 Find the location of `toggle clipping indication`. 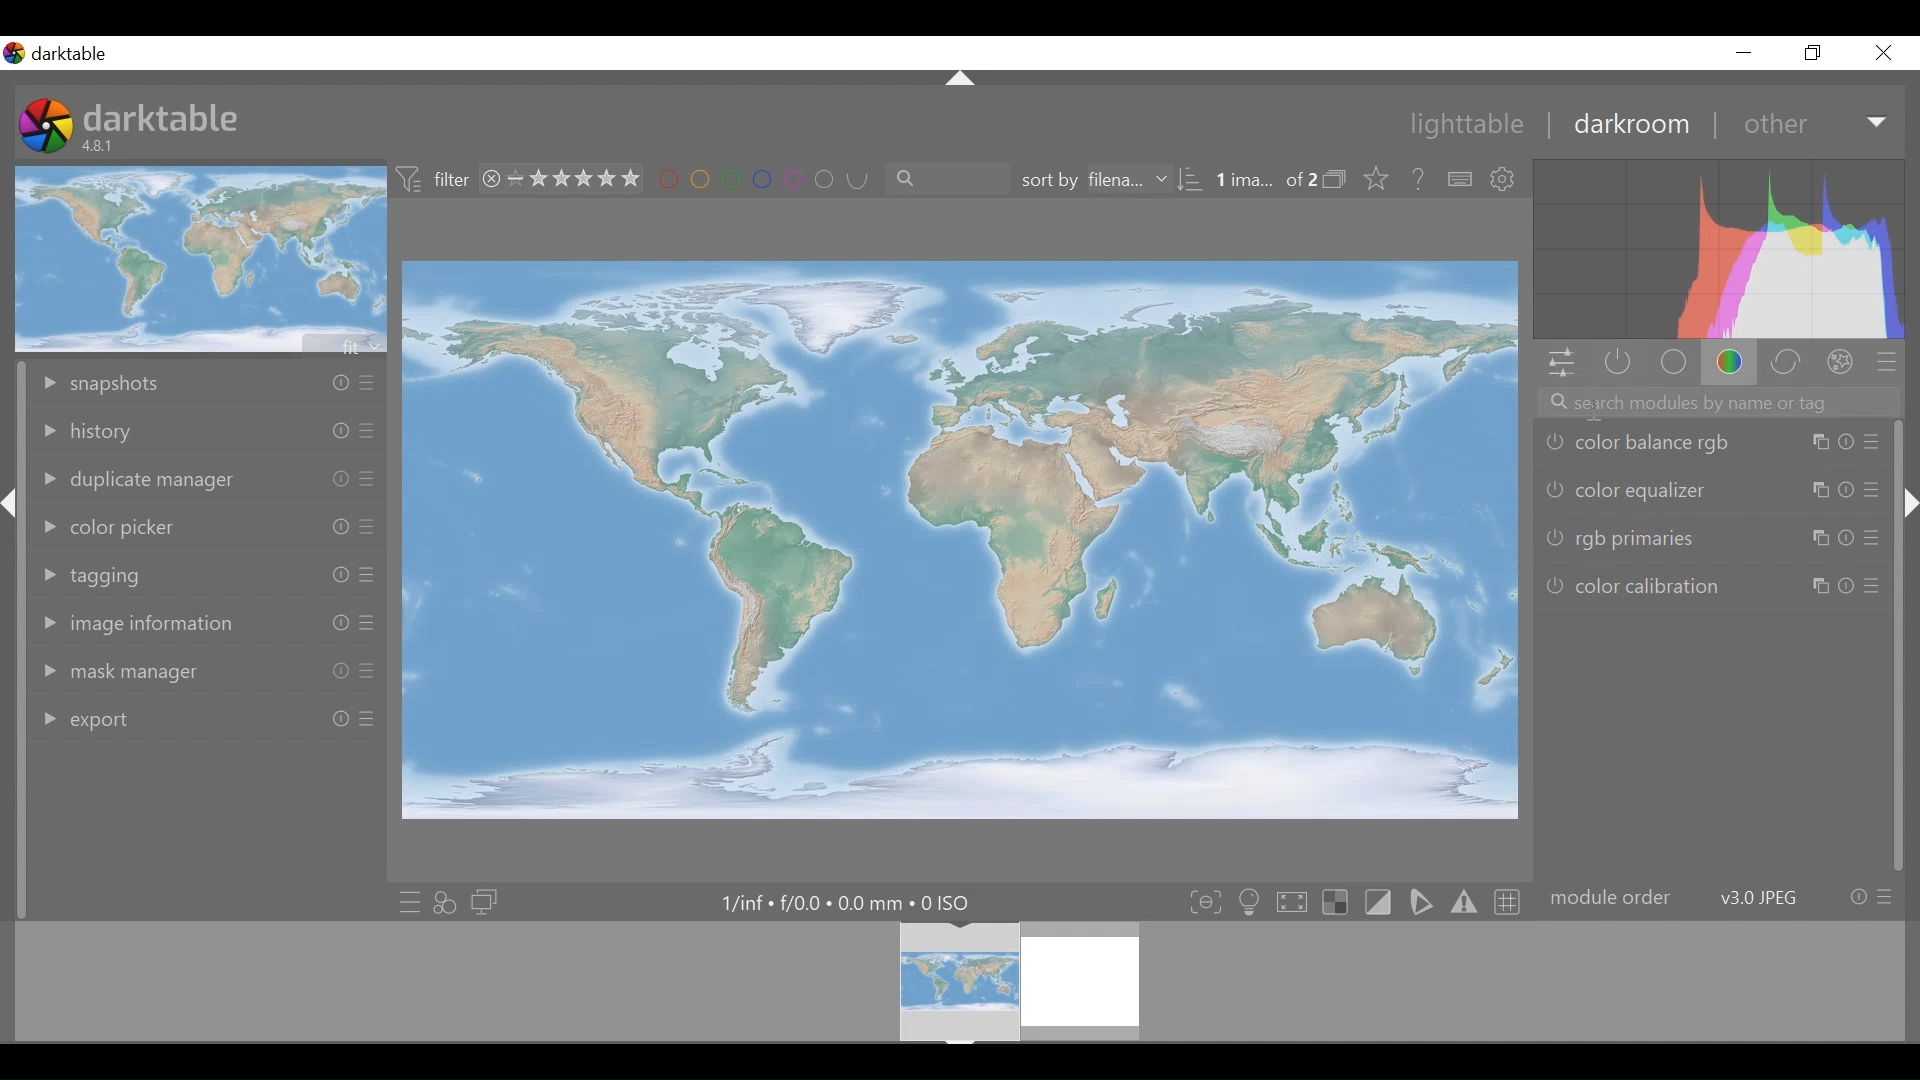

toggle clipping indication is located at coordinates (1377, 902).